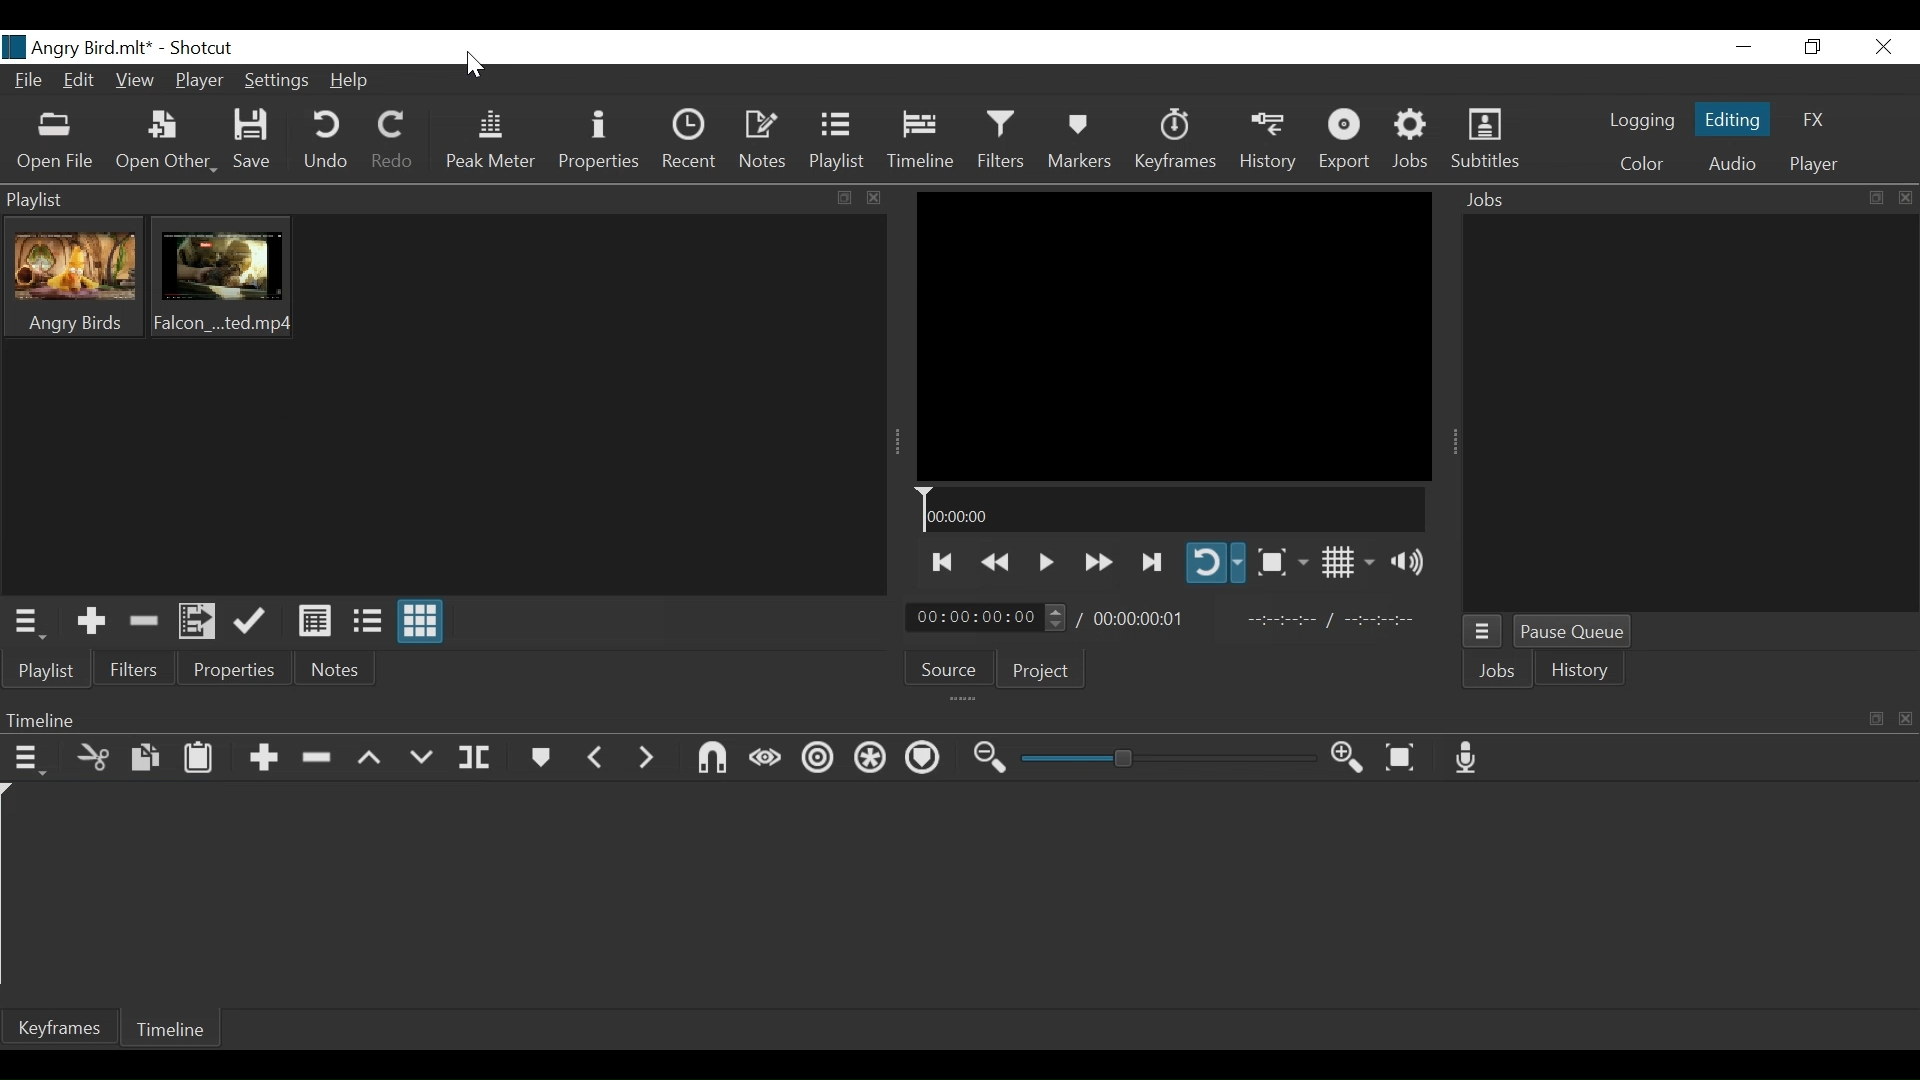 The image size is (1920, 1080). I want to click on Jobs, so click(1409, 141).